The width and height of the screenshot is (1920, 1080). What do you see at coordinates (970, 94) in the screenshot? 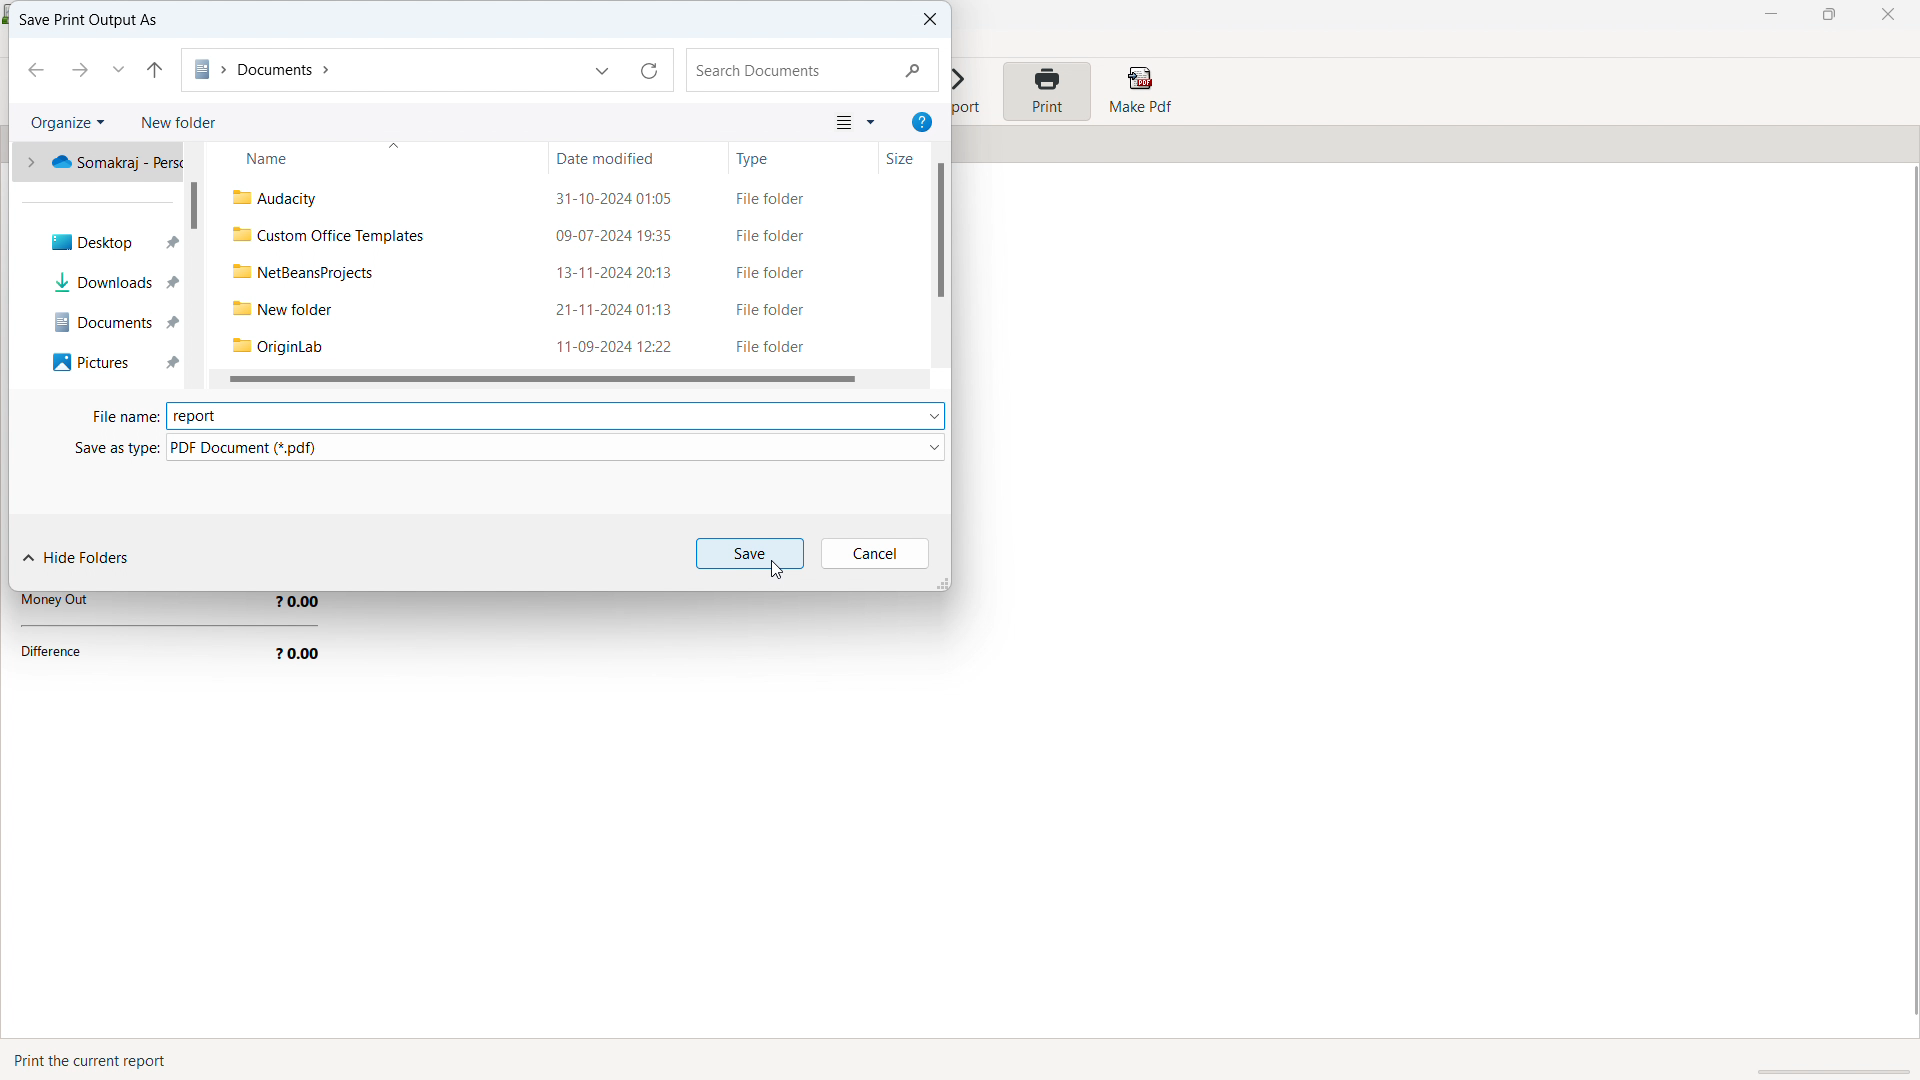
I see `export` at bounding box center [970, 94].